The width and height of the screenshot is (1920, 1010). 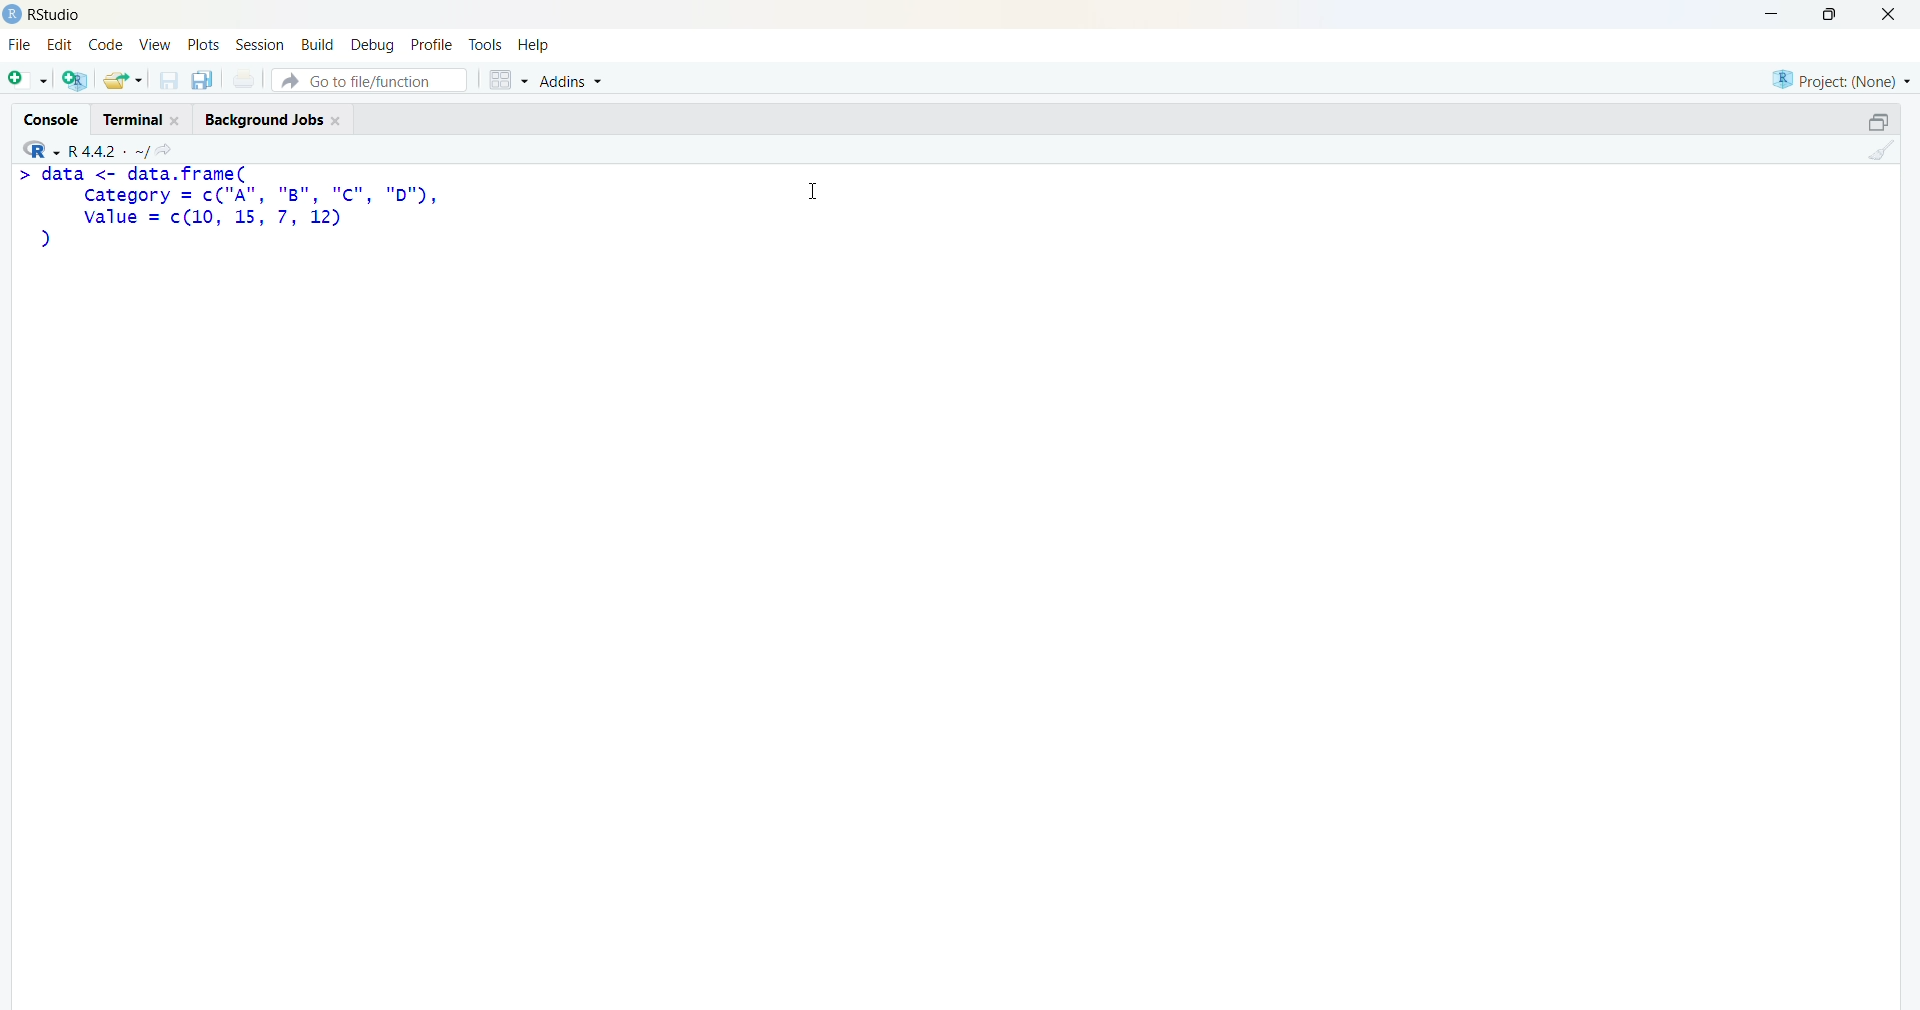 I want to click on edit, so click(x=60, y=45).